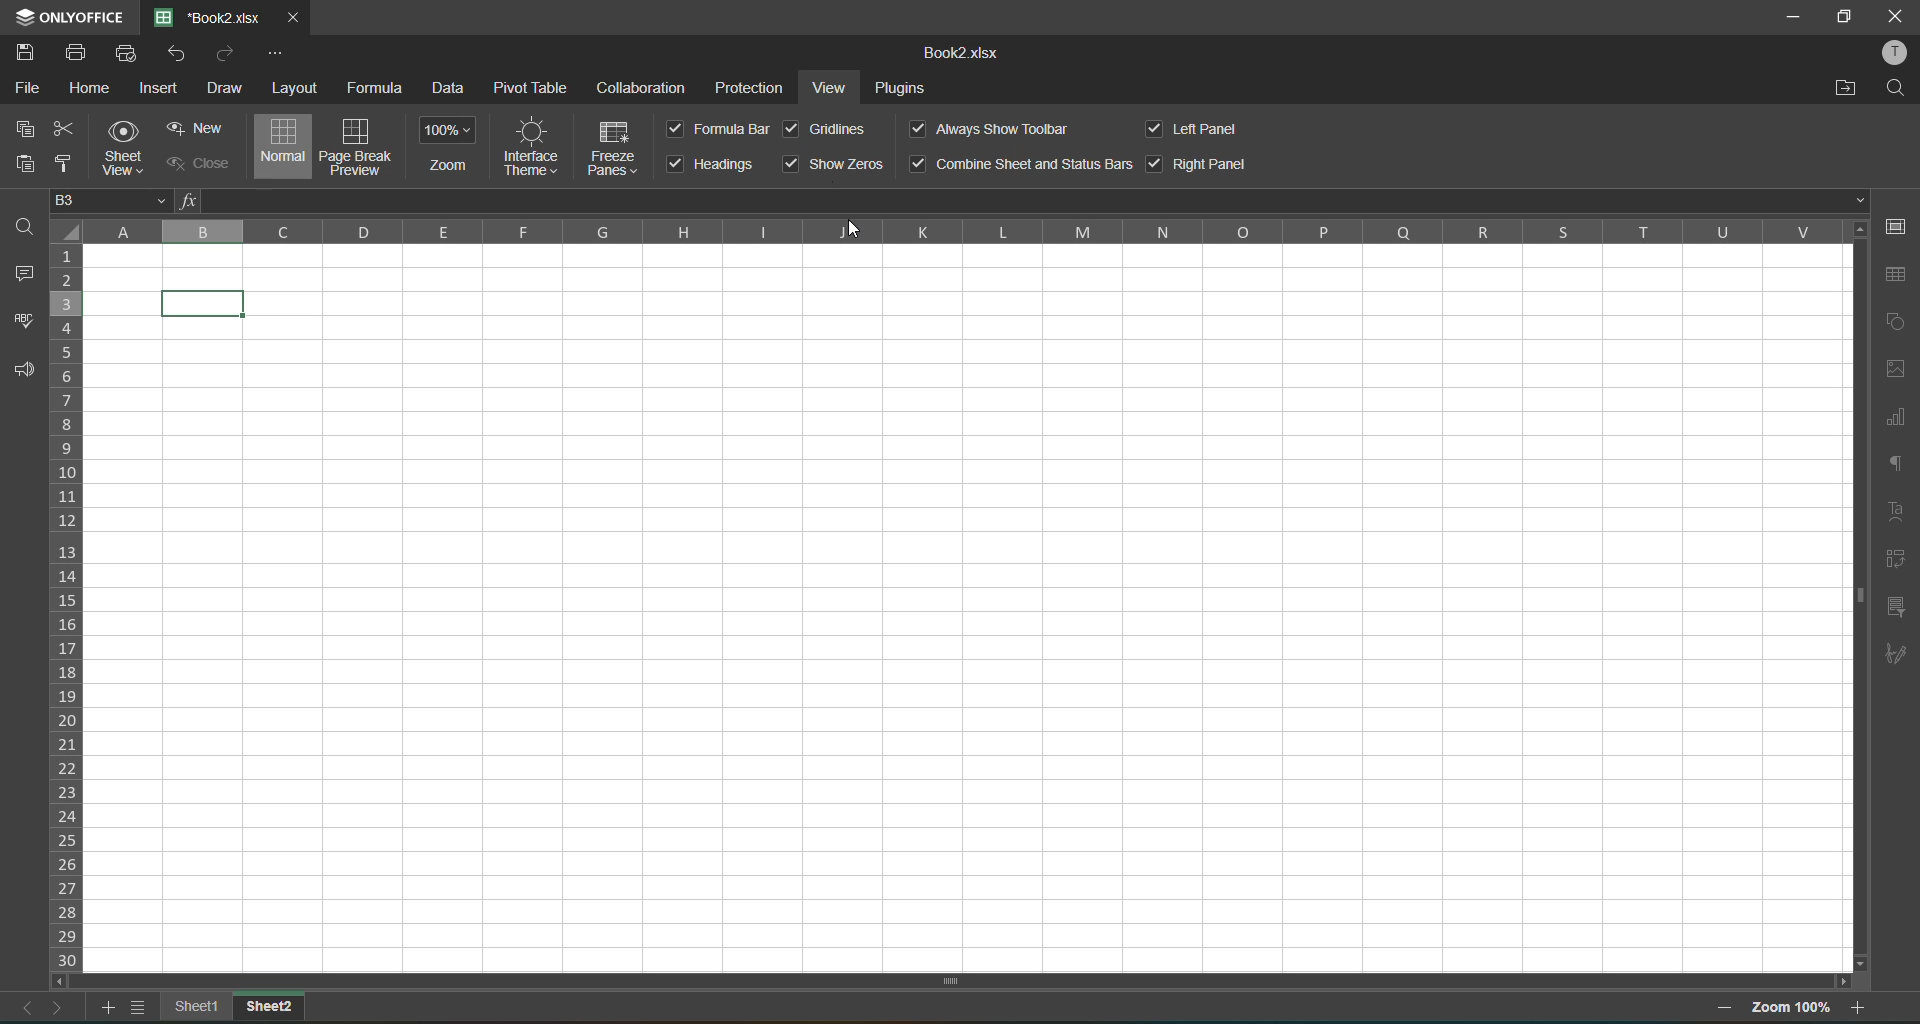 The image size is (1920, 1024). Describe the element at coordinates (277, 55) in the screenshot. I see `customize quick access toolbar` at that location.